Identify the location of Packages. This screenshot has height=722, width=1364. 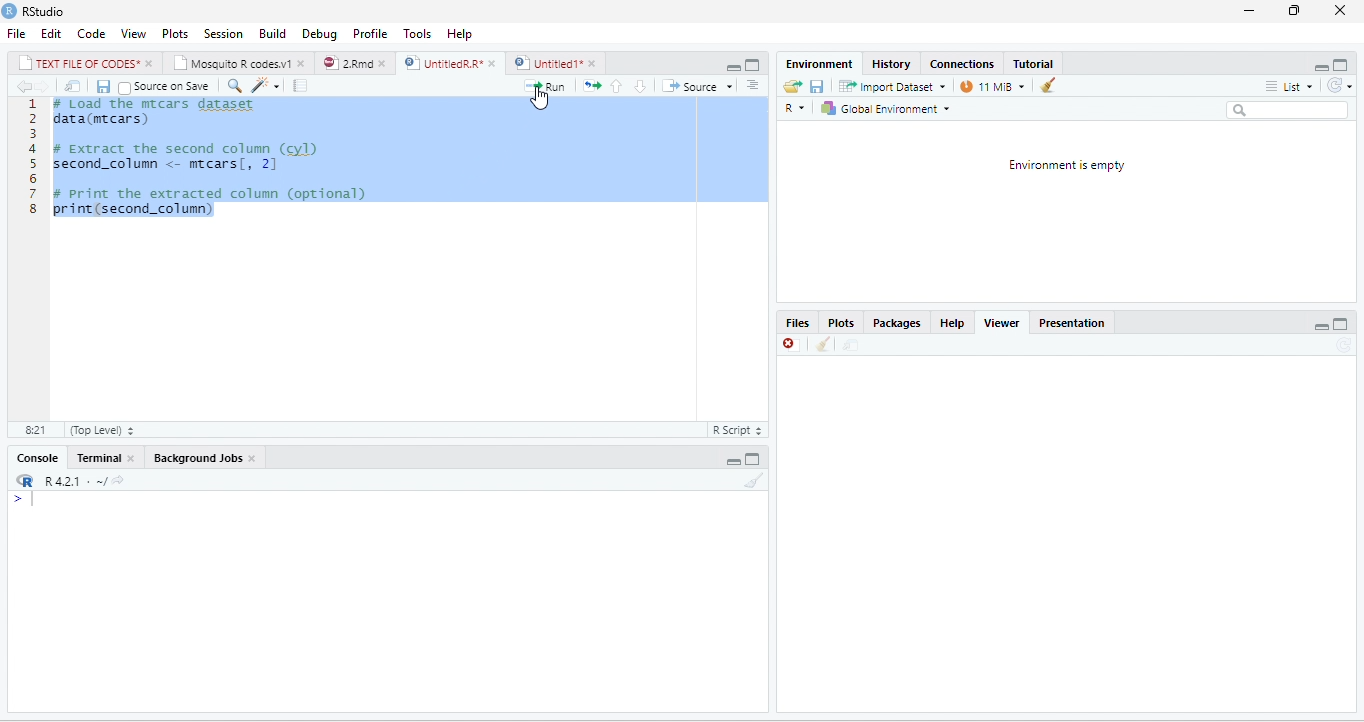
(899, 324).